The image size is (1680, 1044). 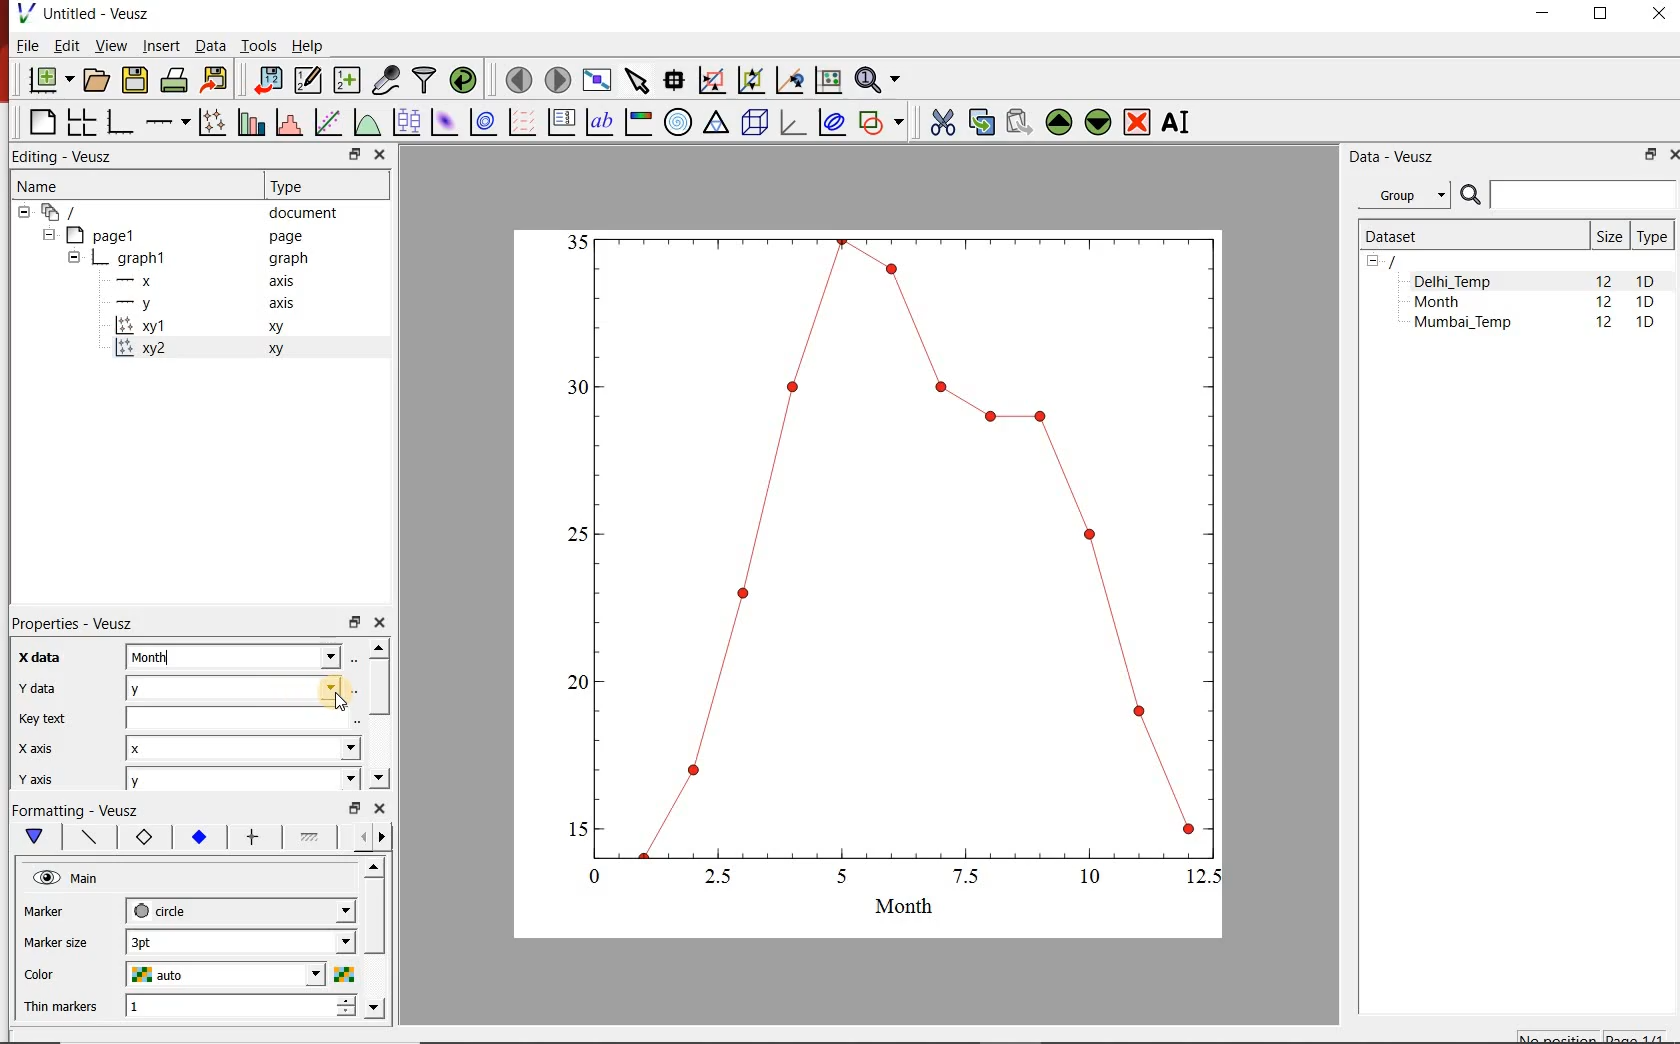 I want to click on Data, so click(x=209, y=45).